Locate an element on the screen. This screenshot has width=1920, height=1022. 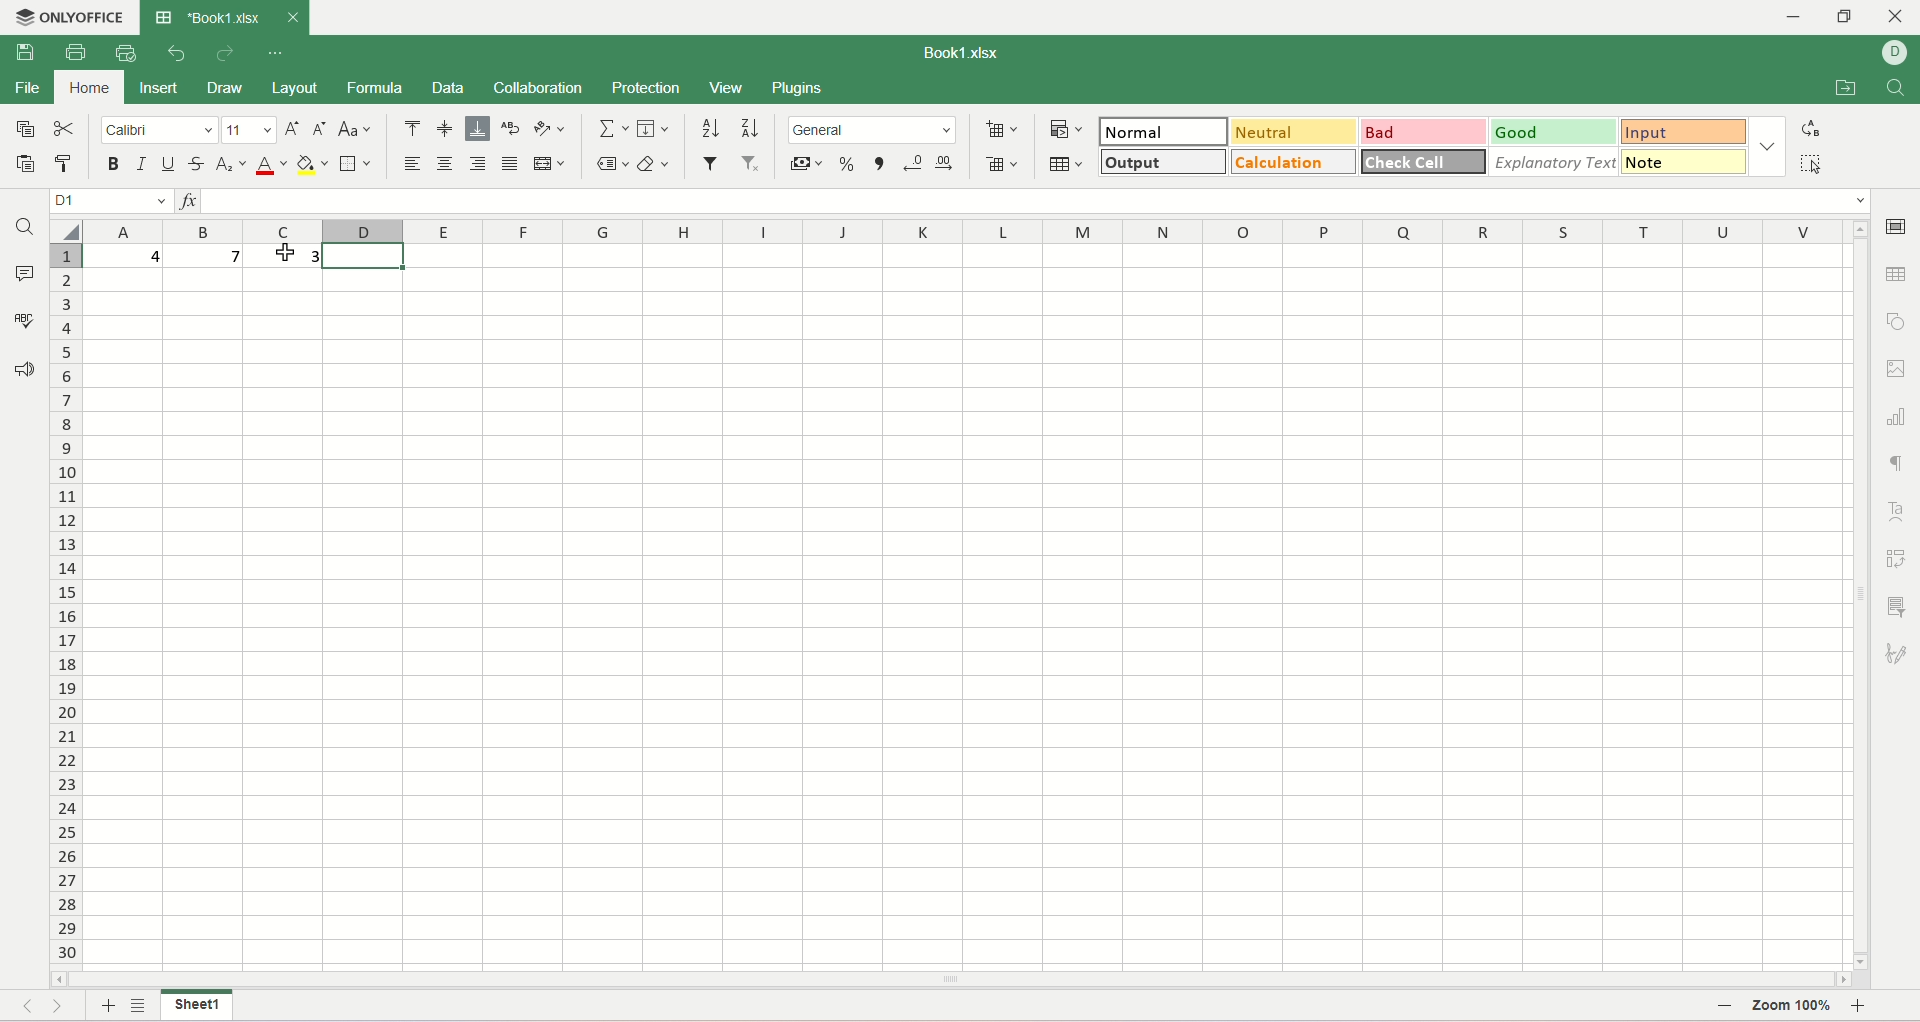
draw is located at coordinates (224, 89).